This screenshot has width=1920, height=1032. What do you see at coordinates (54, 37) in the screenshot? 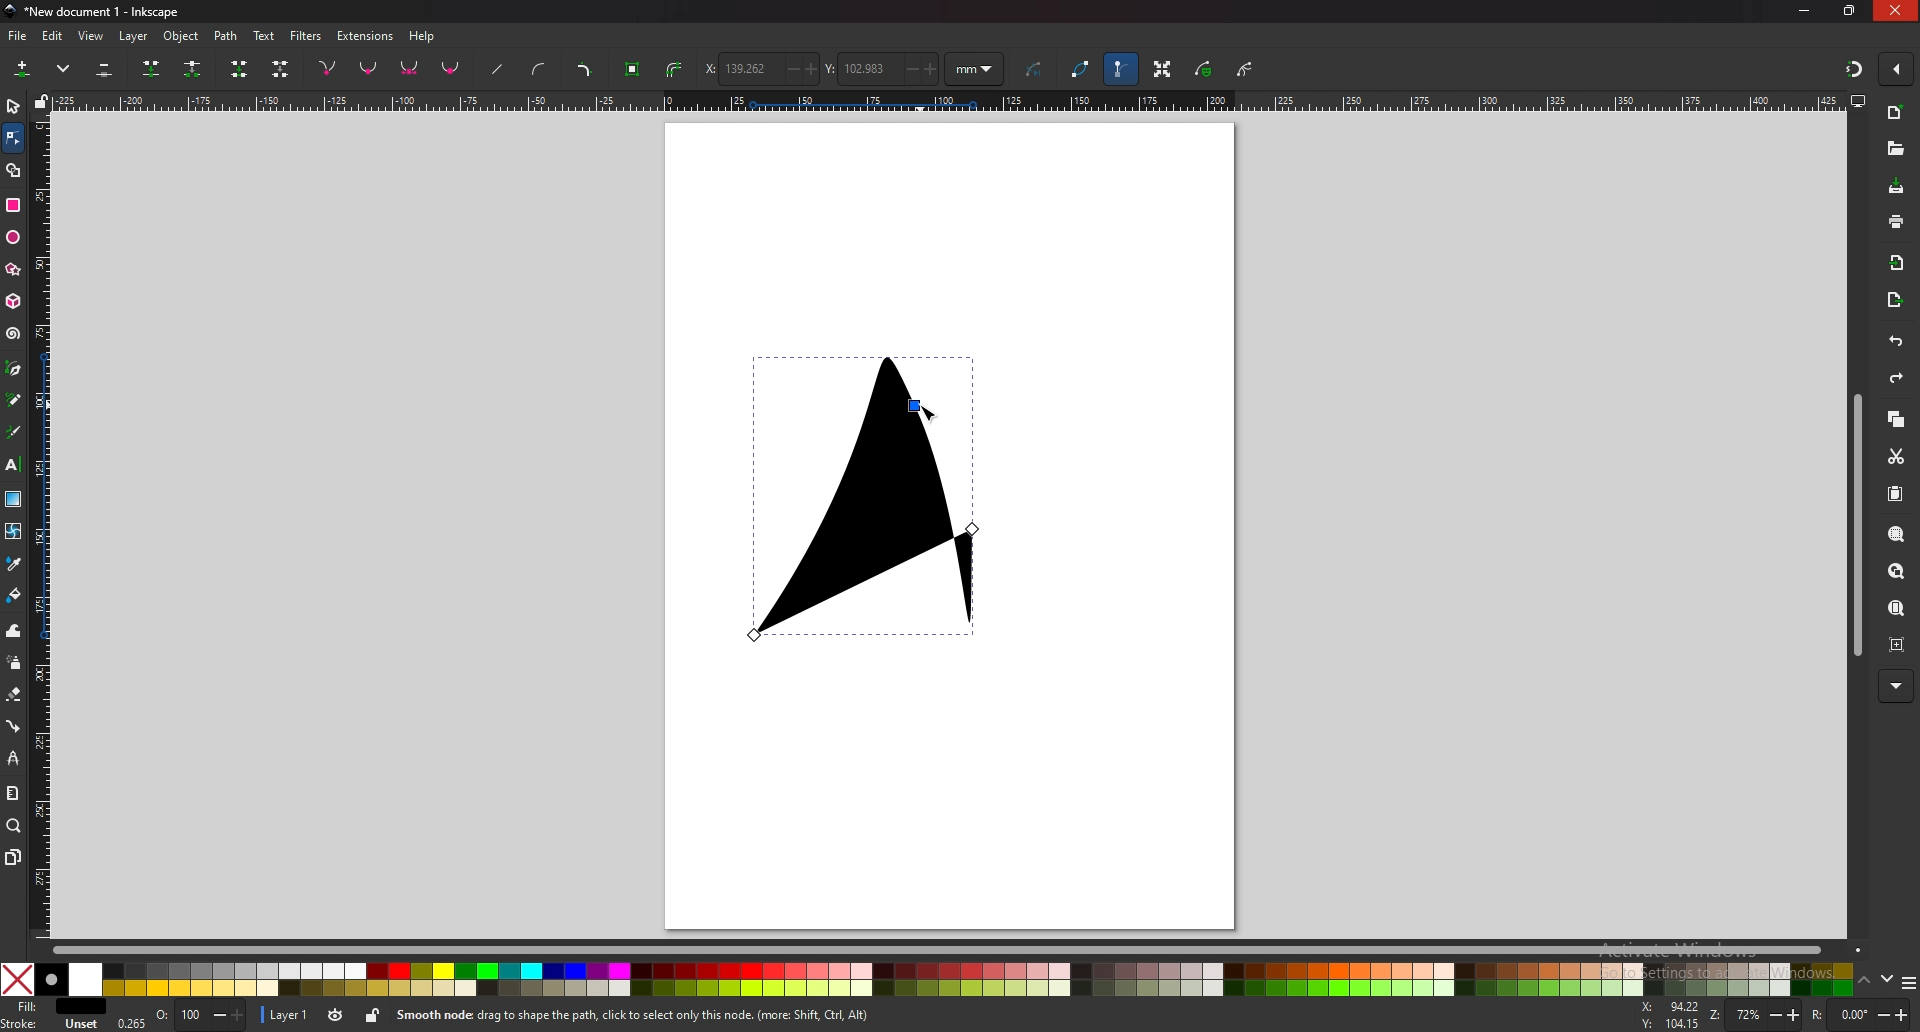
I see `edit` at bounding box center [54, 37].